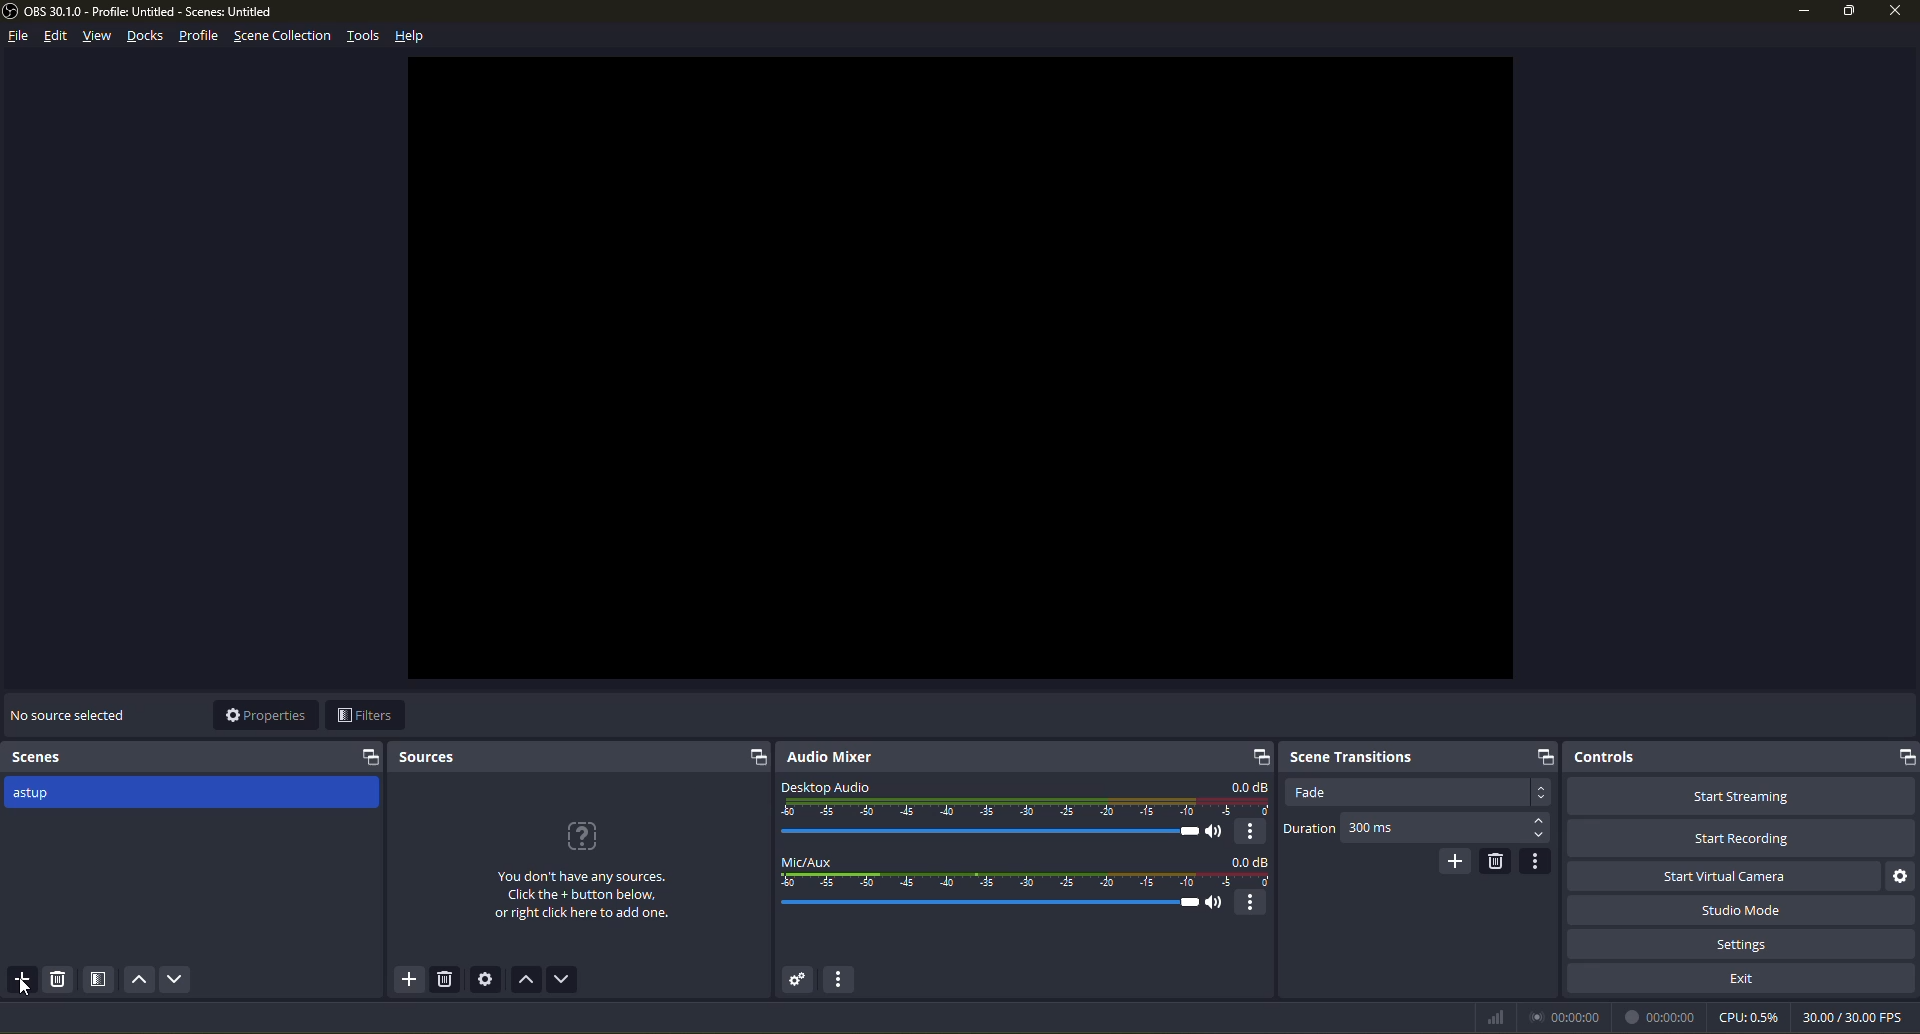 This screenshot has height=1034, width=1920. I want to click on delete selected scene, so click(60, 978).